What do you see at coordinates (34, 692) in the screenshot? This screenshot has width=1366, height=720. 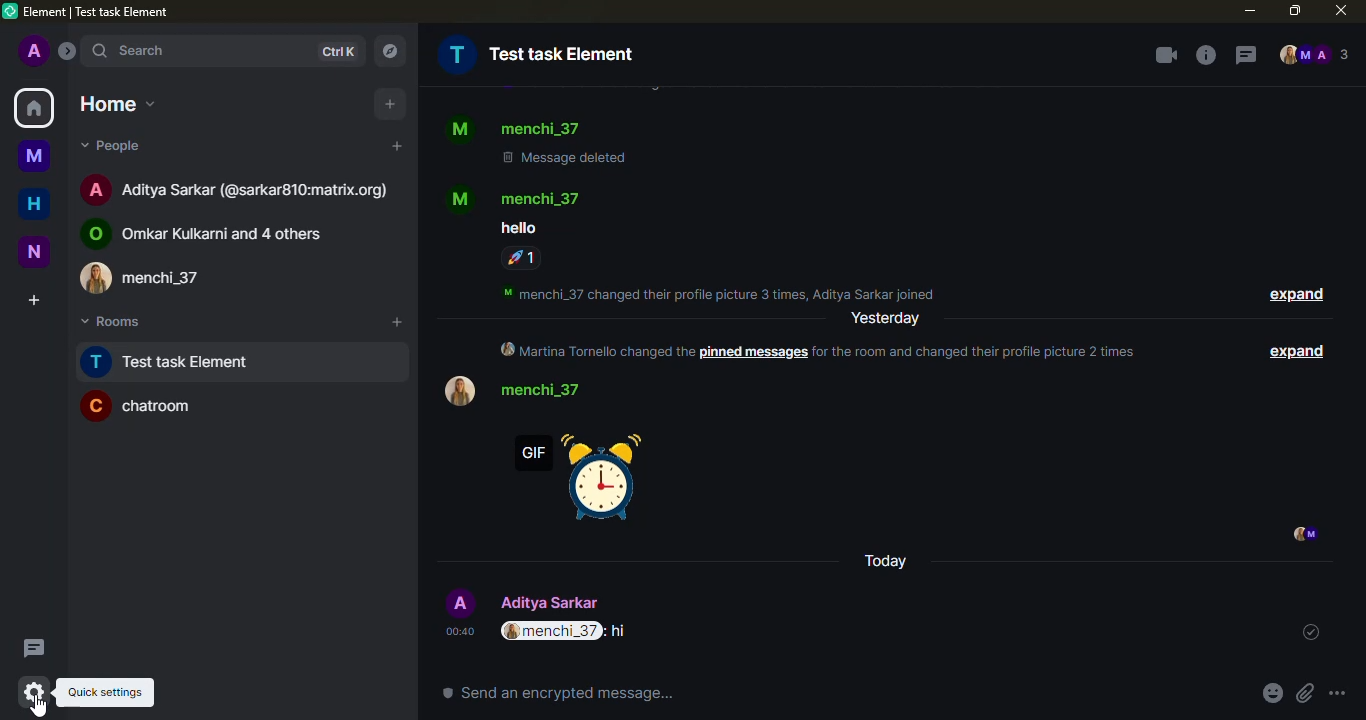 I see `quick settings` at bounding box center [34, 692].